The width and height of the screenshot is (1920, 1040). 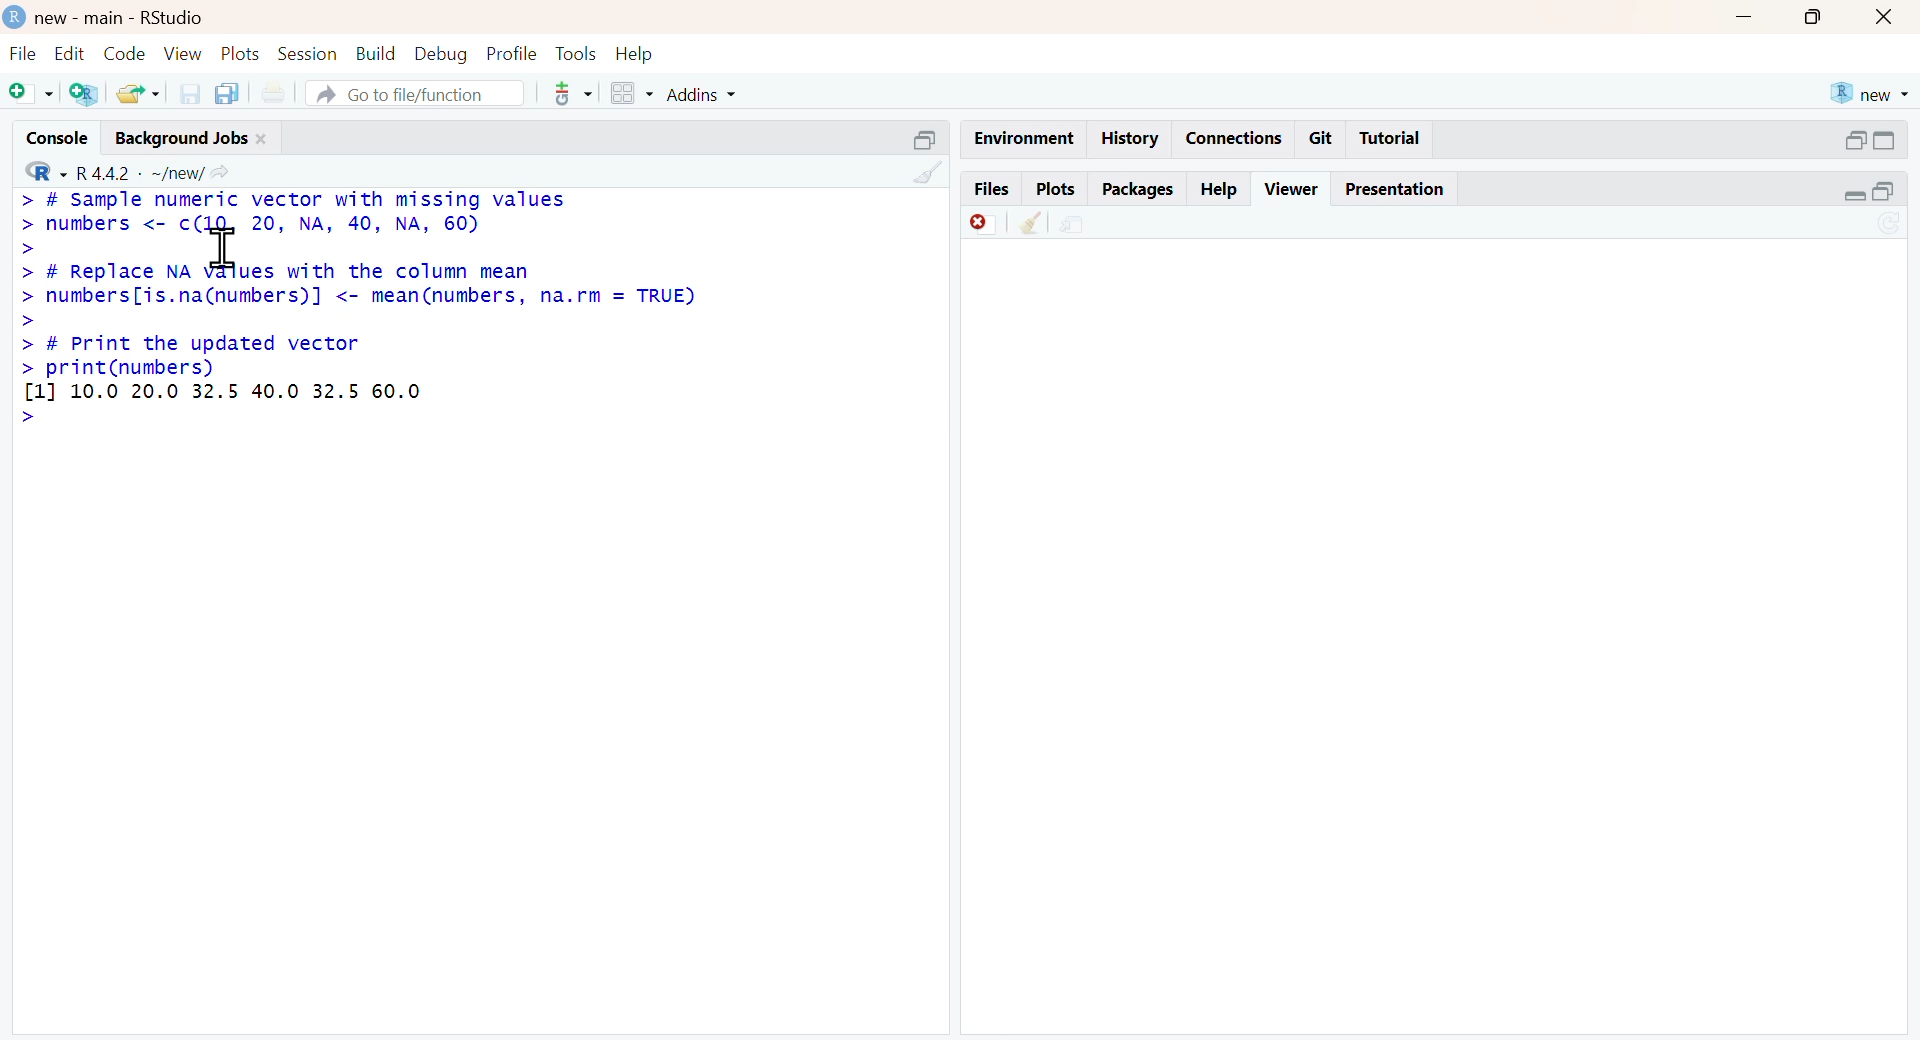 I want to click on clean, so click(x=1032, y=224).